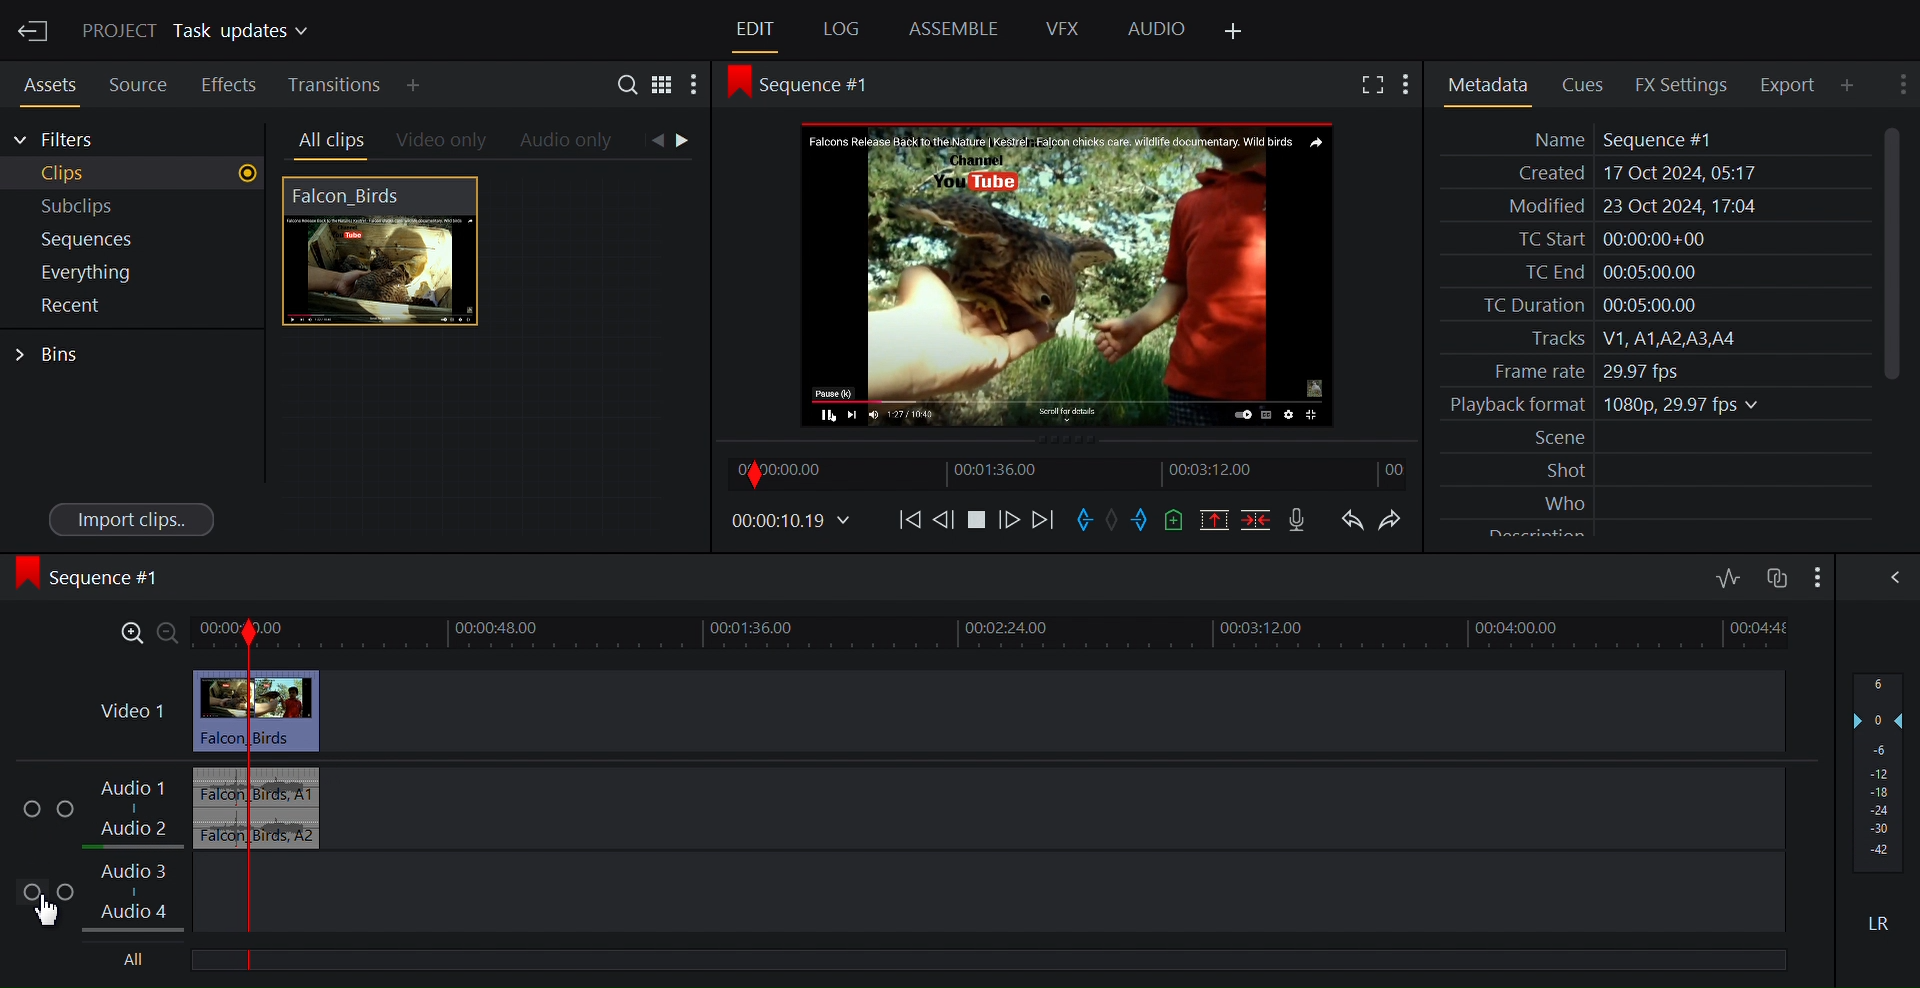  What do you see at coordinates (1157, 30) in the screenshot?
I see `Audio` at bounding box center [1157, 30].